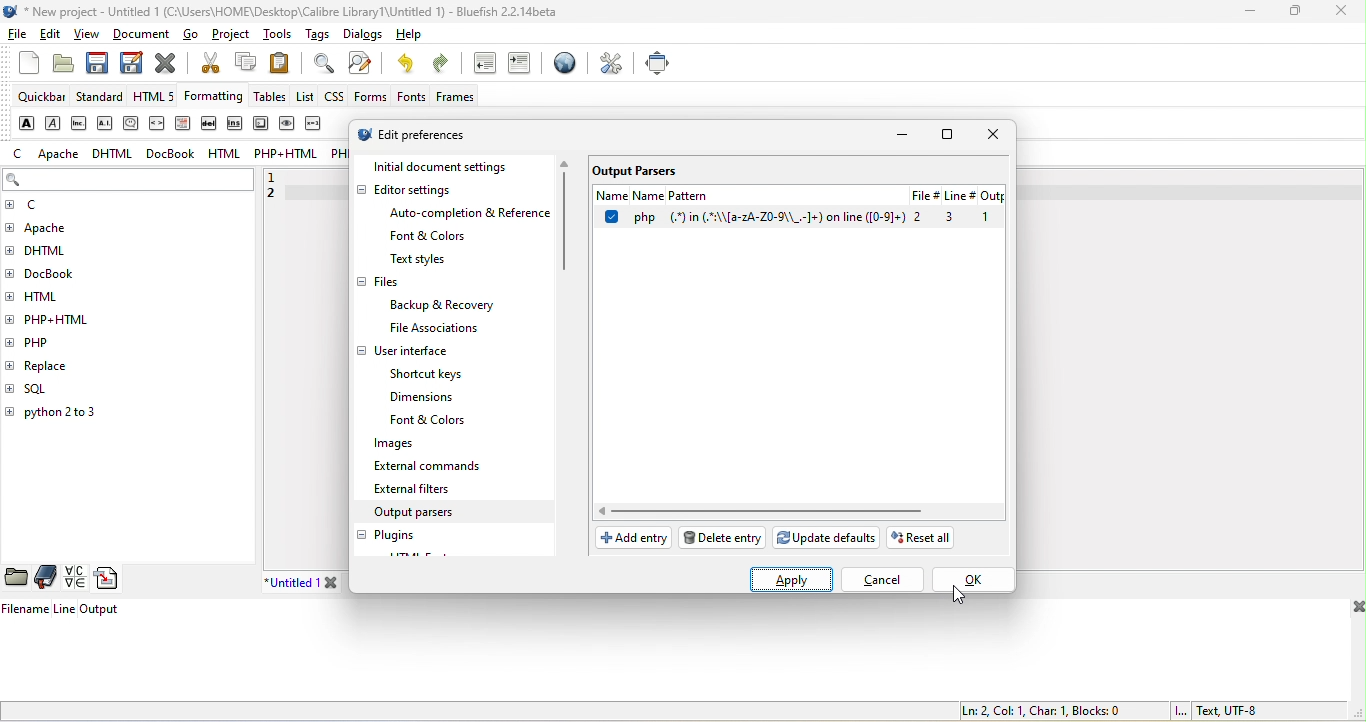 The width and height of the screenshot is (1366, 722). What do you see at coordinates (632, 540) in the screenshot?
I see `add entry` at bounding box center [632, 540].